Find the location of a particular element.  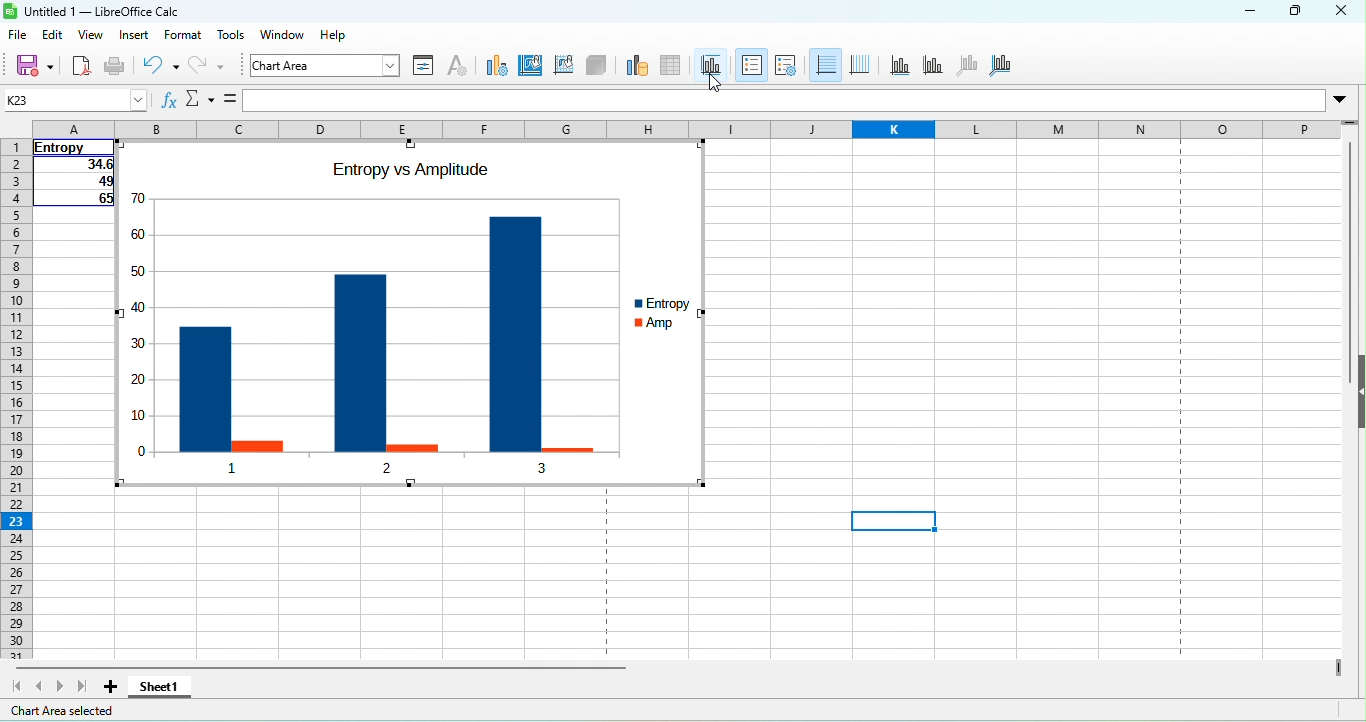

export directly as pdf is located at coordinates (82, 65).